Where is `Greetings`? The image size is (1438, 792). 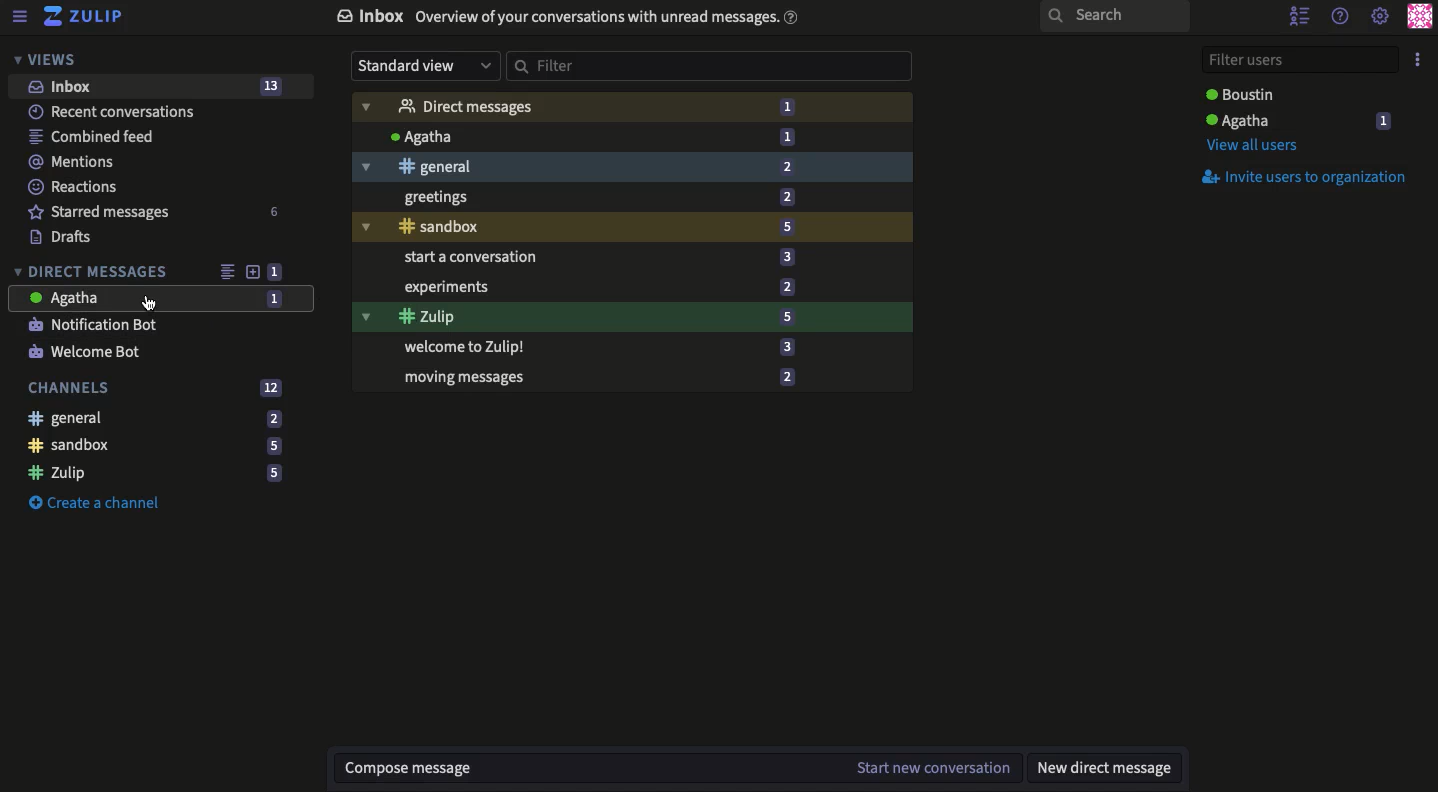 Greetings is located at coordinates (633, 199).